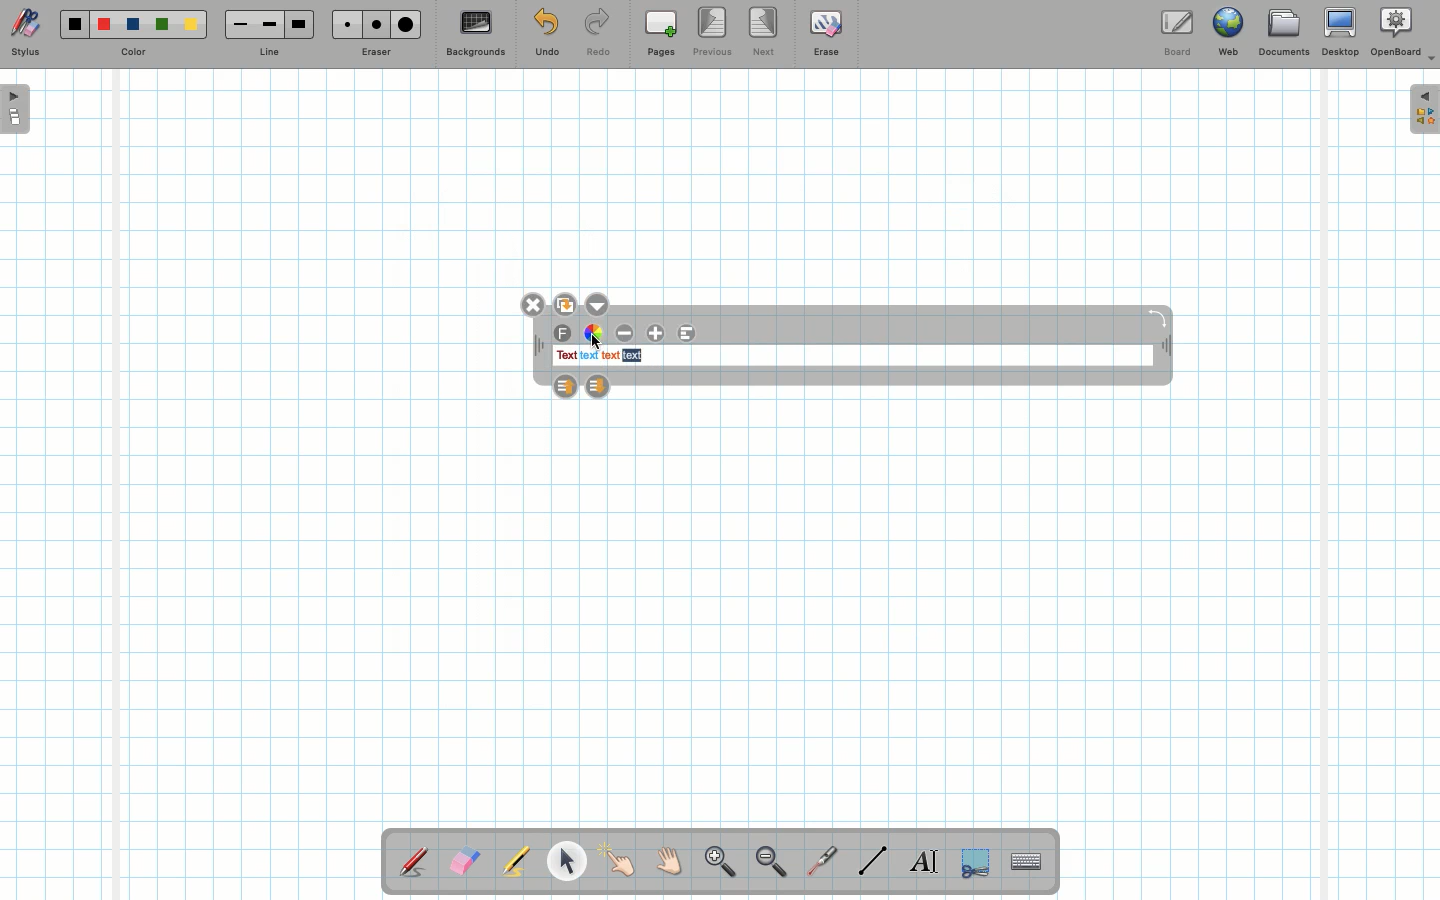  What do you see at coordinates (162, 26) in the screenshot?
I see `Green` at bounding box center [162, 26].